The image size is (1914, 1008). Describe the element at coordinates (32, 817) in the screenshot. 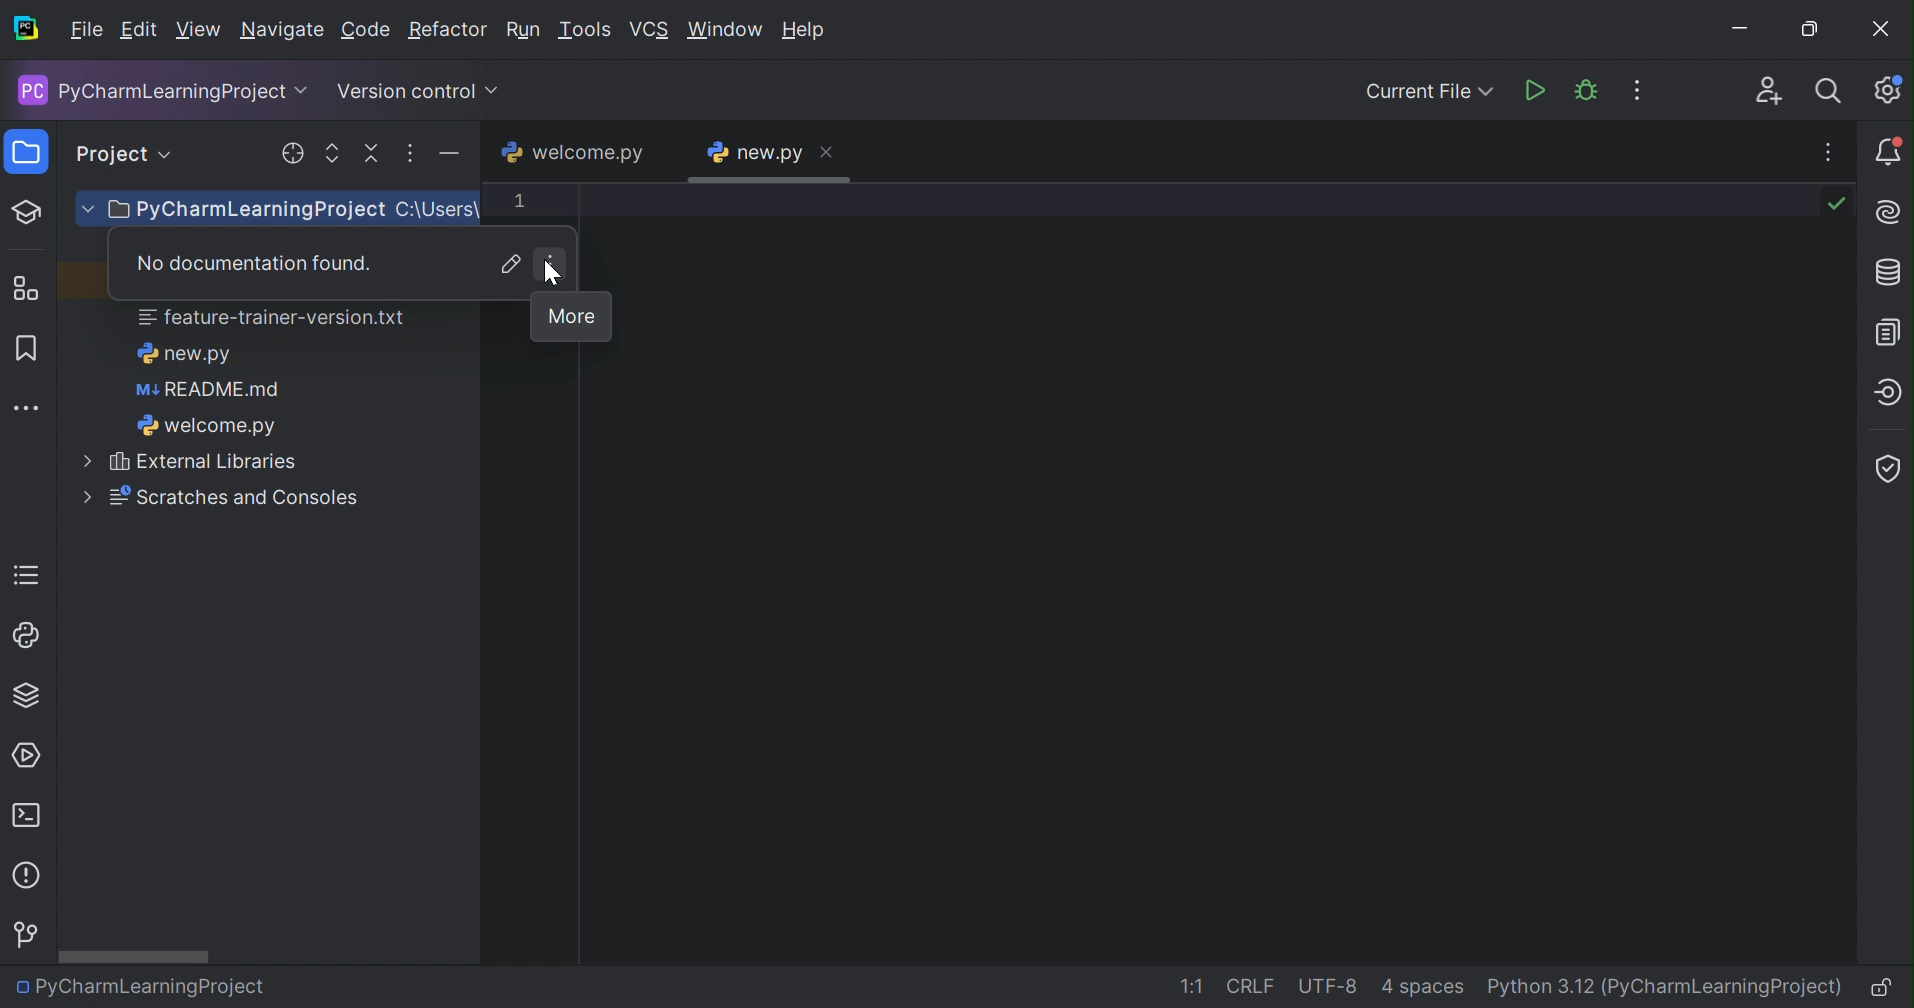

I see `Terminal` at that location.